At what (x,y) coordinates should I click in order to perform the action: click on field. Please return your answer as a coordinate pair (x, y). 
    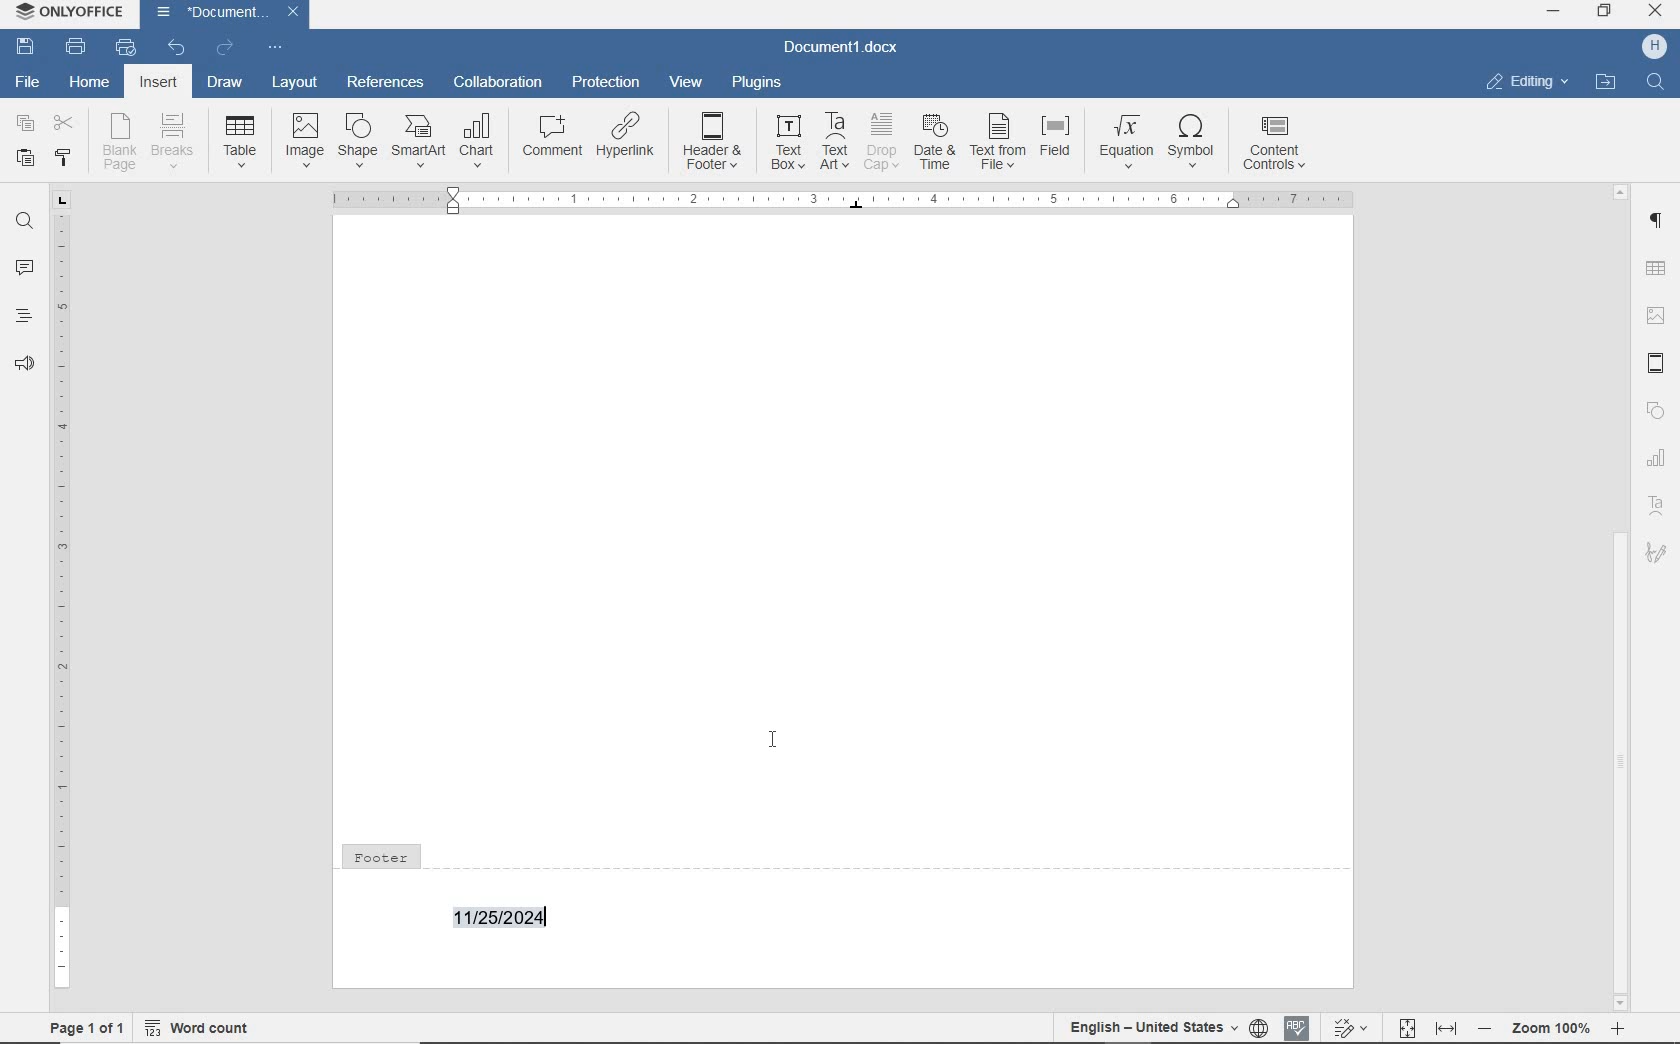
    Looking at the image, I should click on (1059, 142).